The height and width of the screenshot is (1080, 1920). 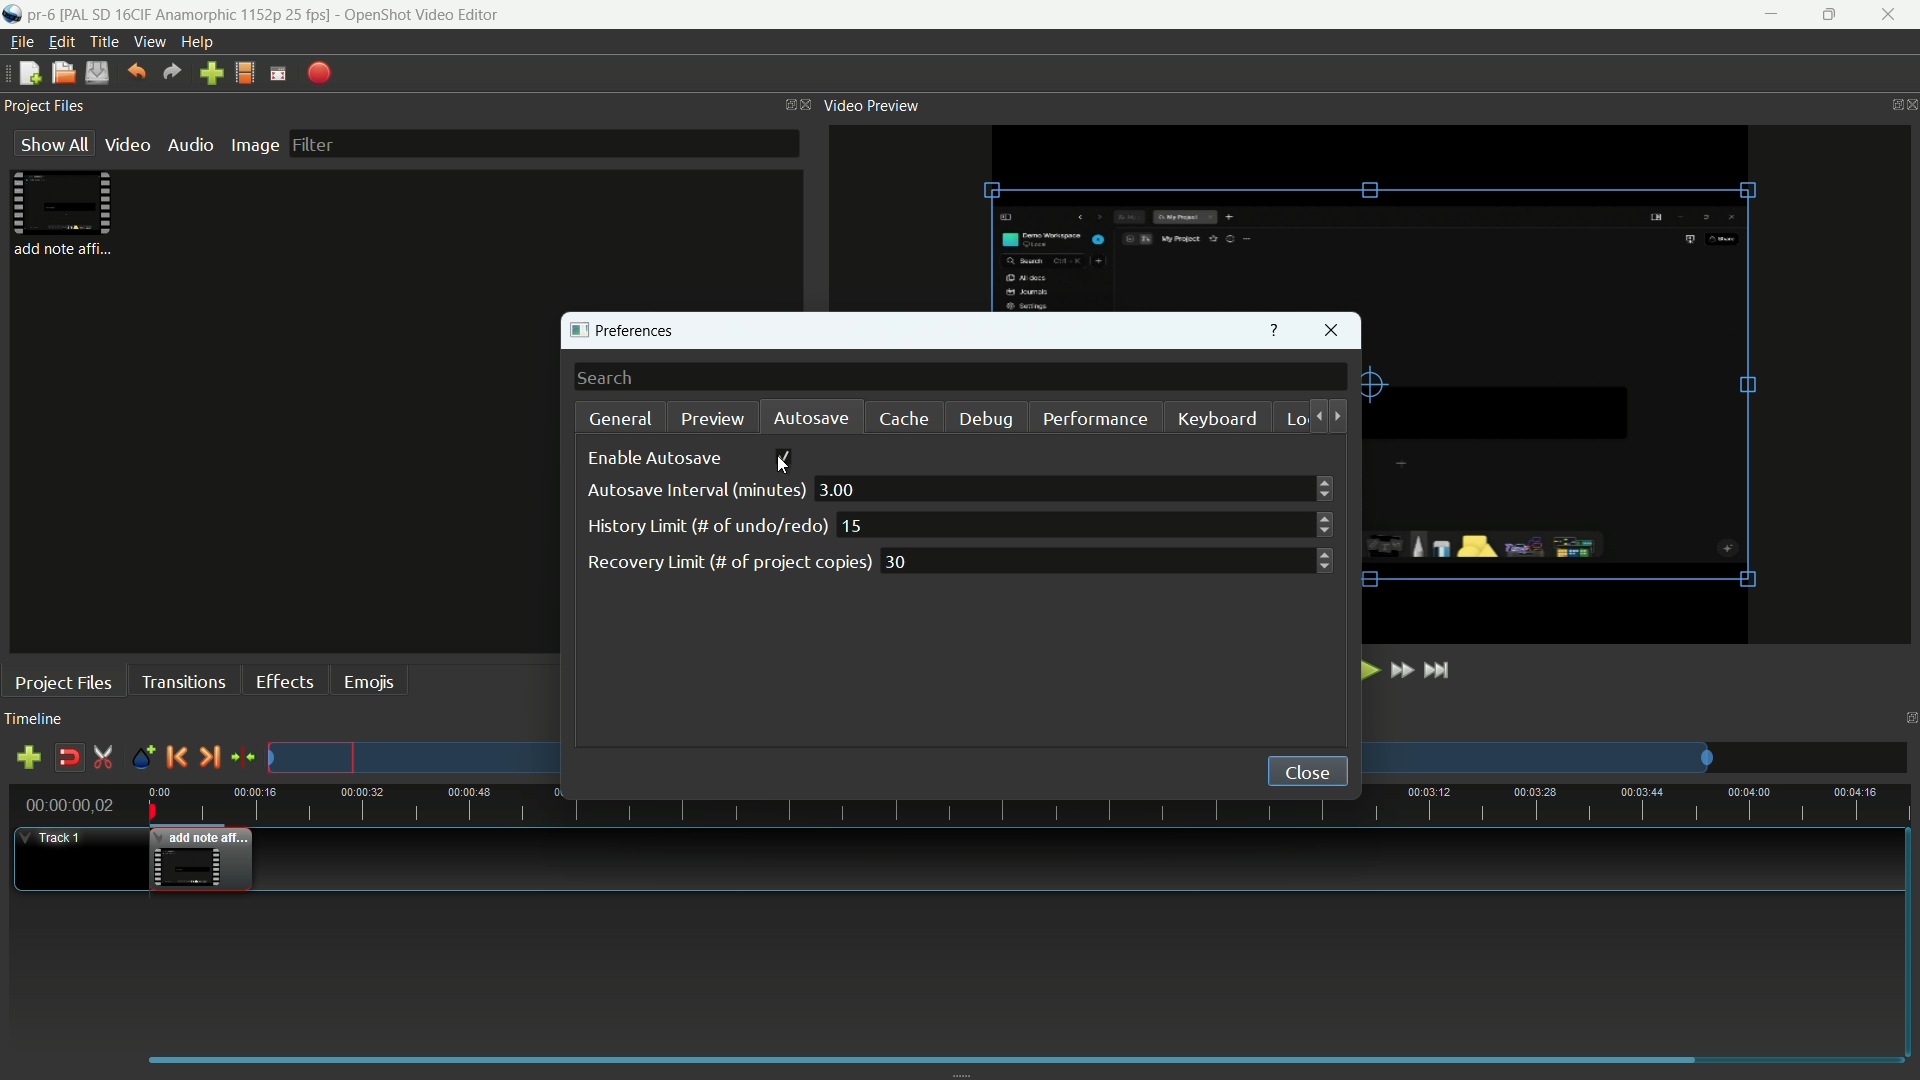 What do you see at coordinates (1441, 670) in the screenshot?
I see `jump to end` at bounding box center [1441, 670].